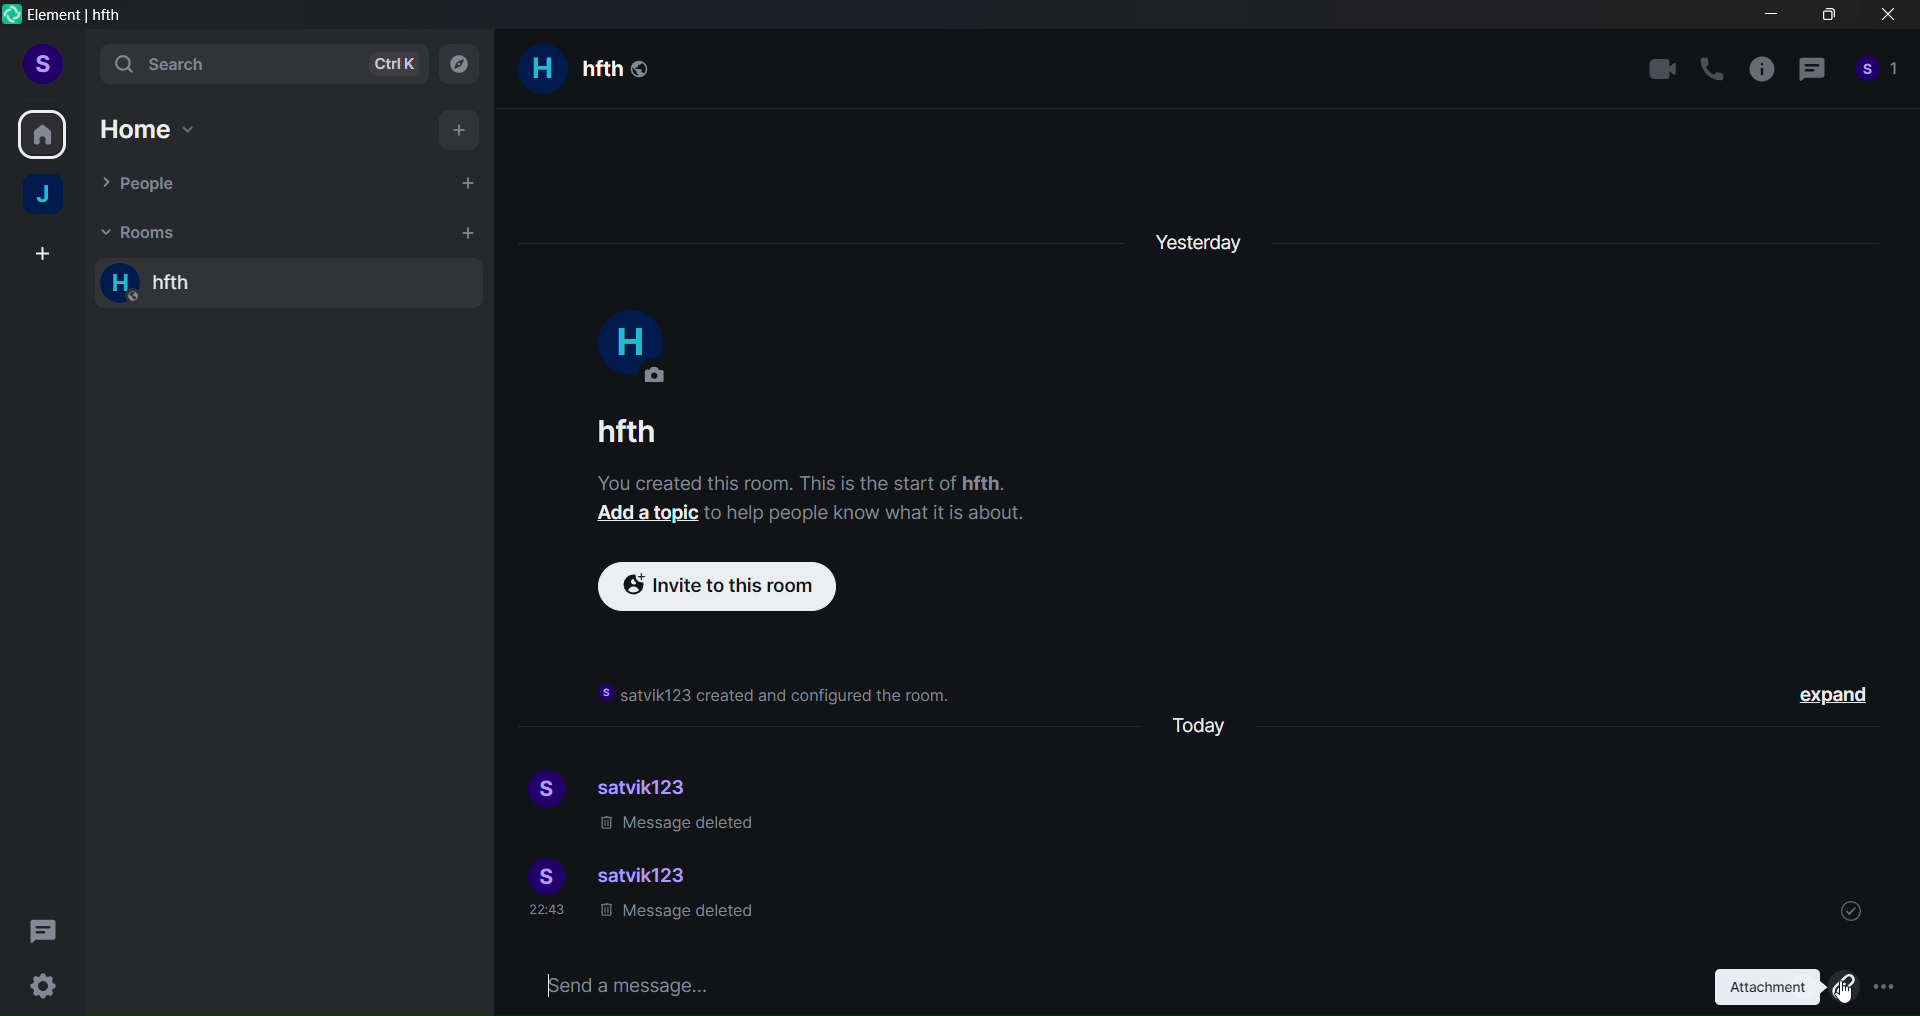 The height and width of the screenshot is (1016, 1920). I want to click on time, so click(550, 912).